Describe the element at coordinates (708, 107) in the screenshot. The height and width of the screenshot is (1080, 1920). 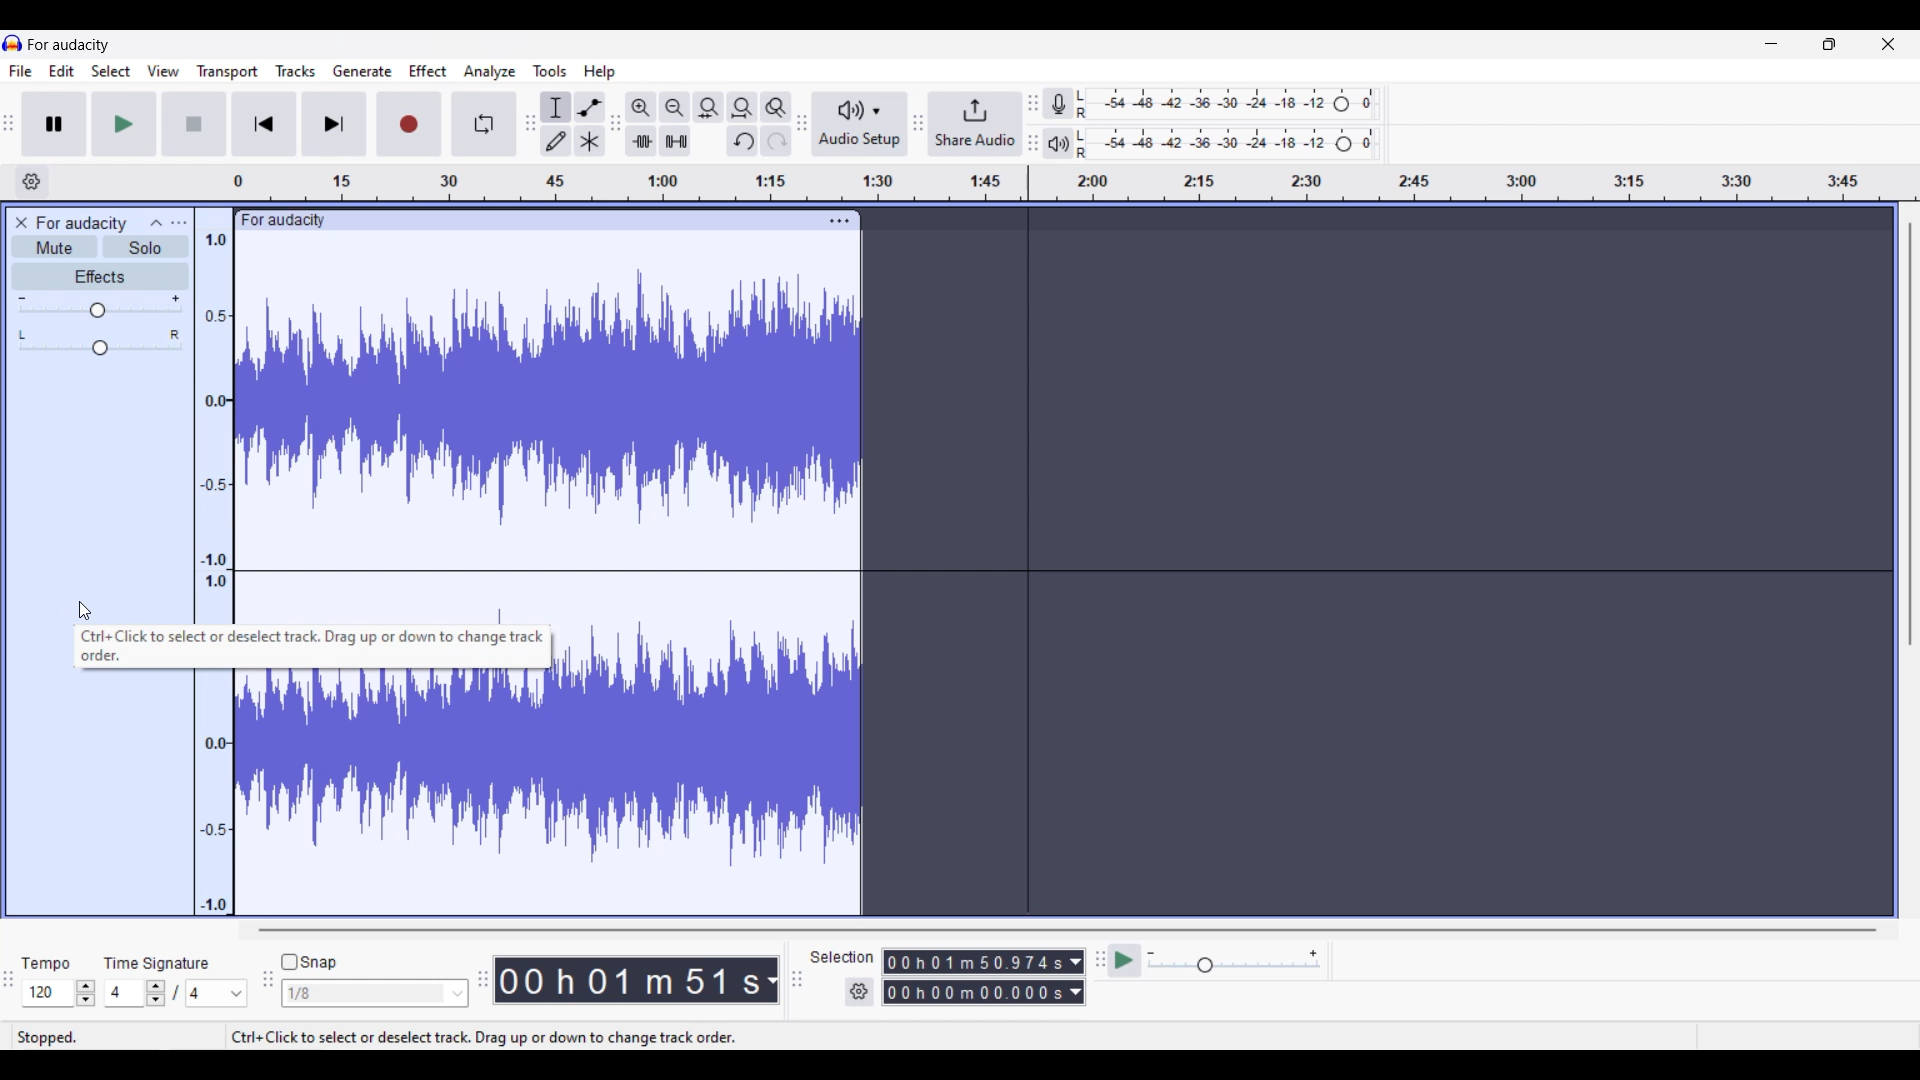
I see `Fit selection to width` at that location.